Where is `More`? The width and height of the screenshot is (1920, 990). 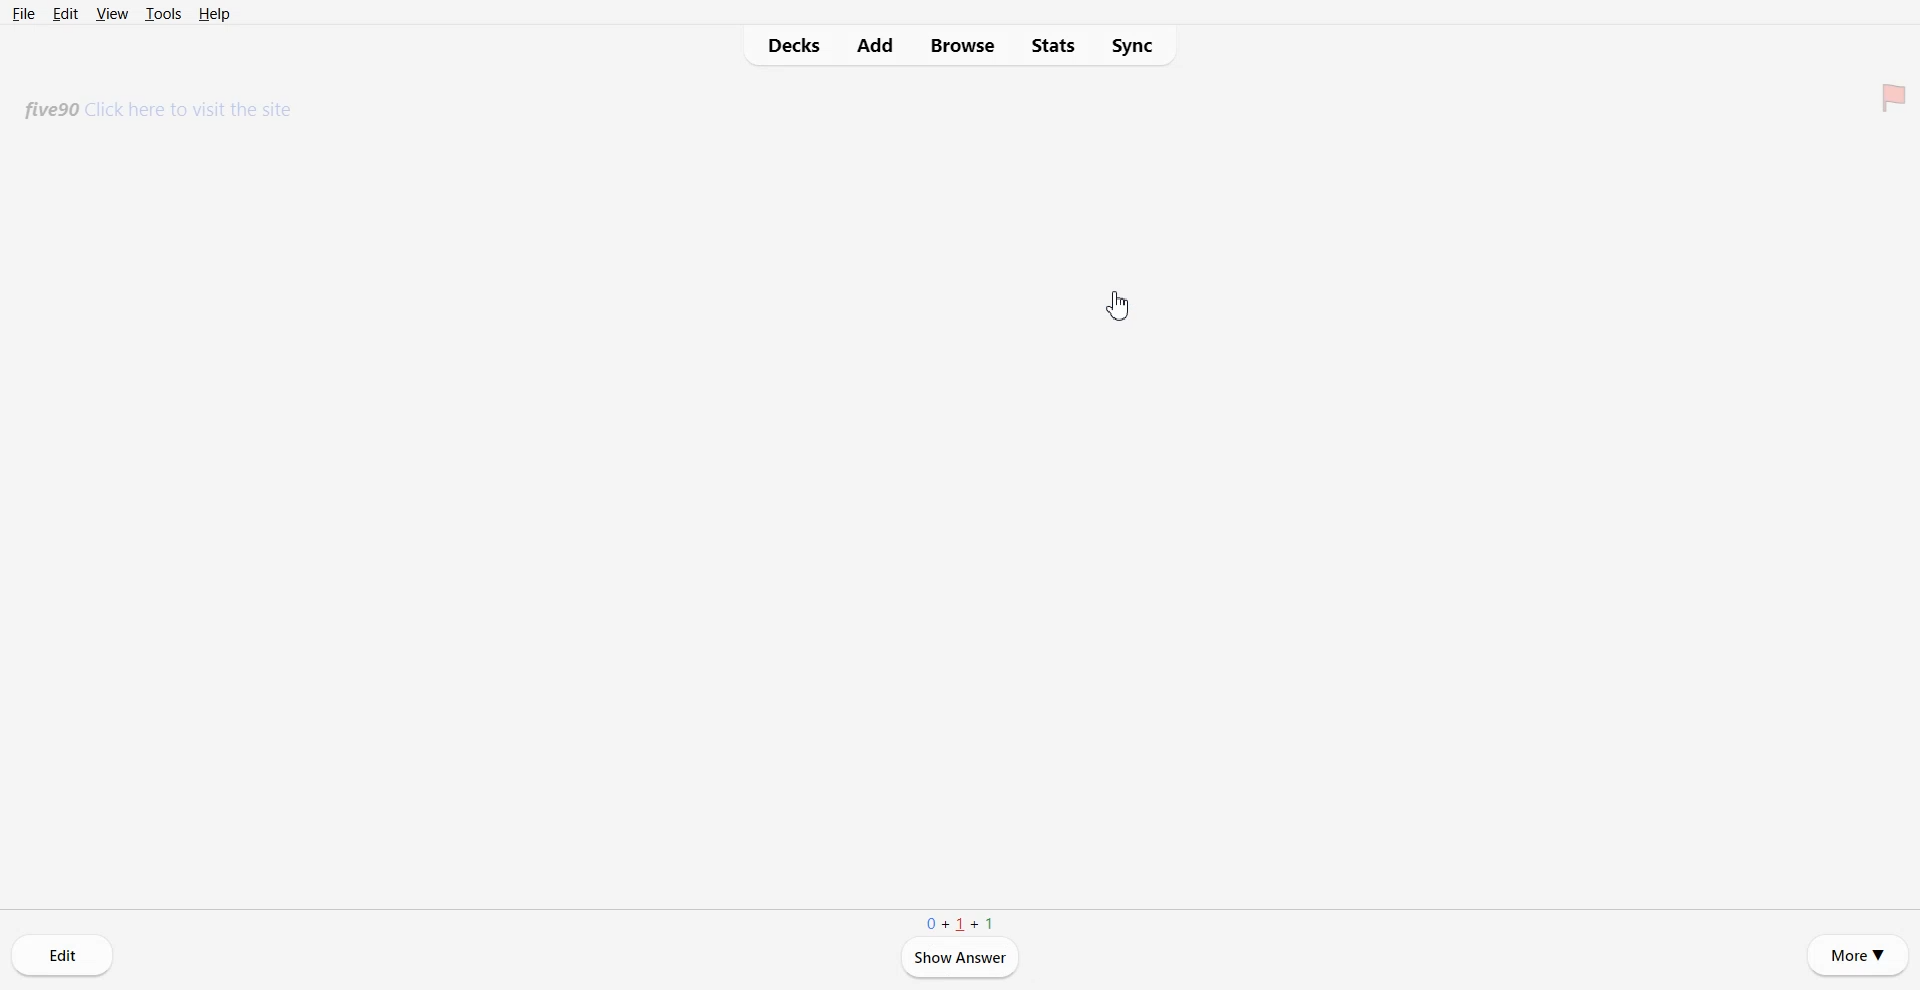 More is located at coordinates (1858, 955).